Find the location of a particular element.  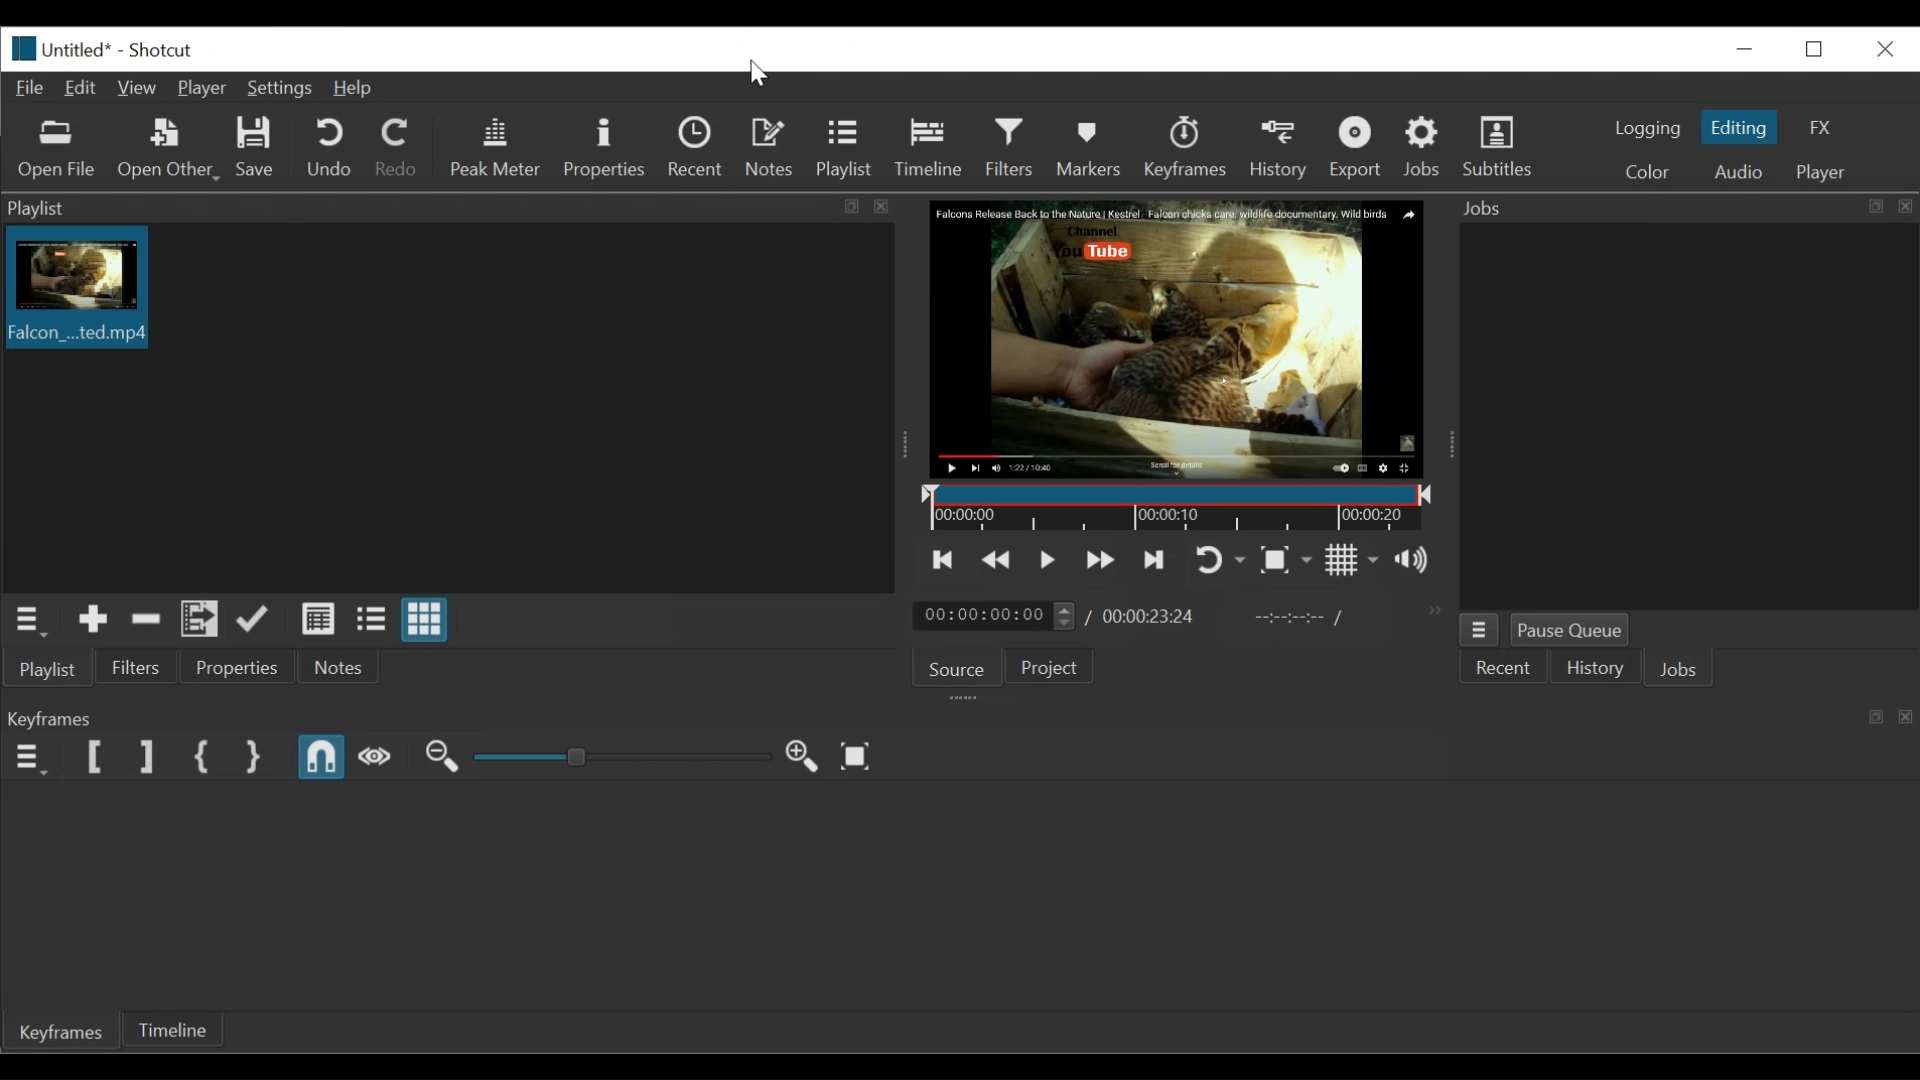

Cursor is located at coordinates (763, 73).